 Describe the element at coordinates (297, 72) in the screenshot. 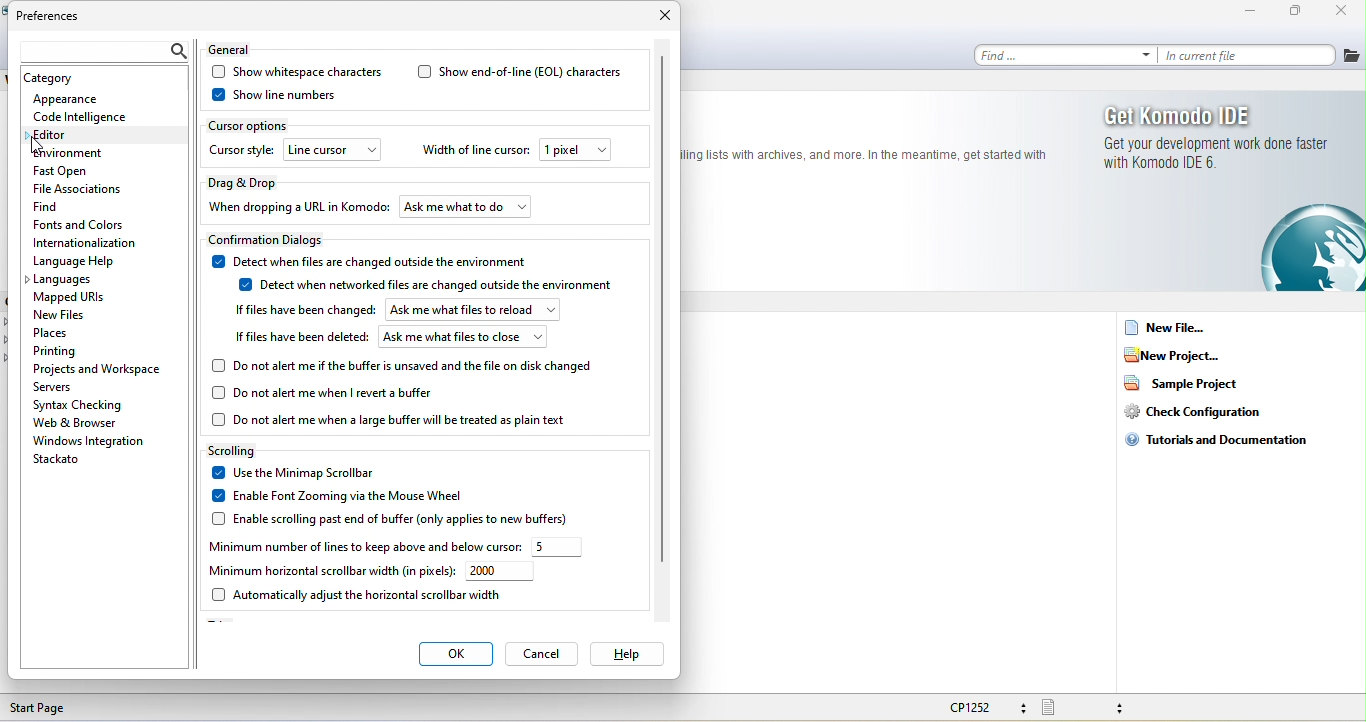

I see `show whitespace characters` at that location.